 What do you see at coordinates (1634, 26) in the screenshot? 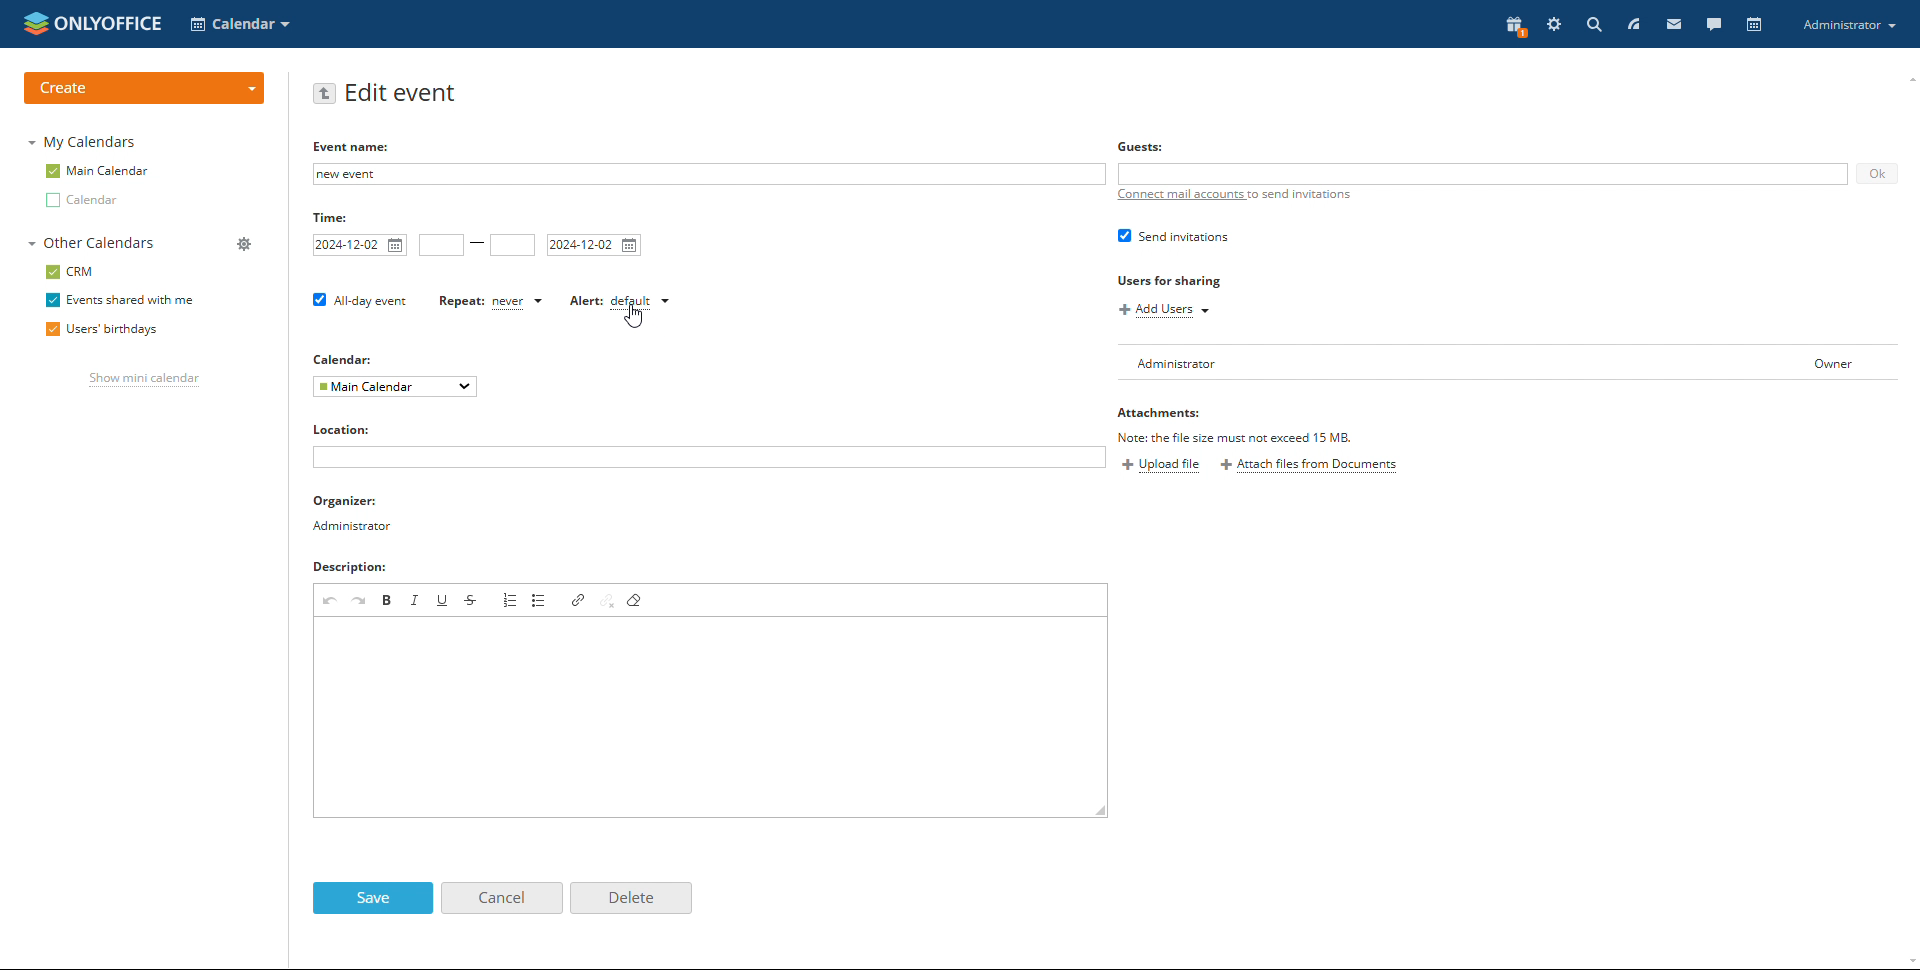
I see `feed` at bounding box center [1634, 26].